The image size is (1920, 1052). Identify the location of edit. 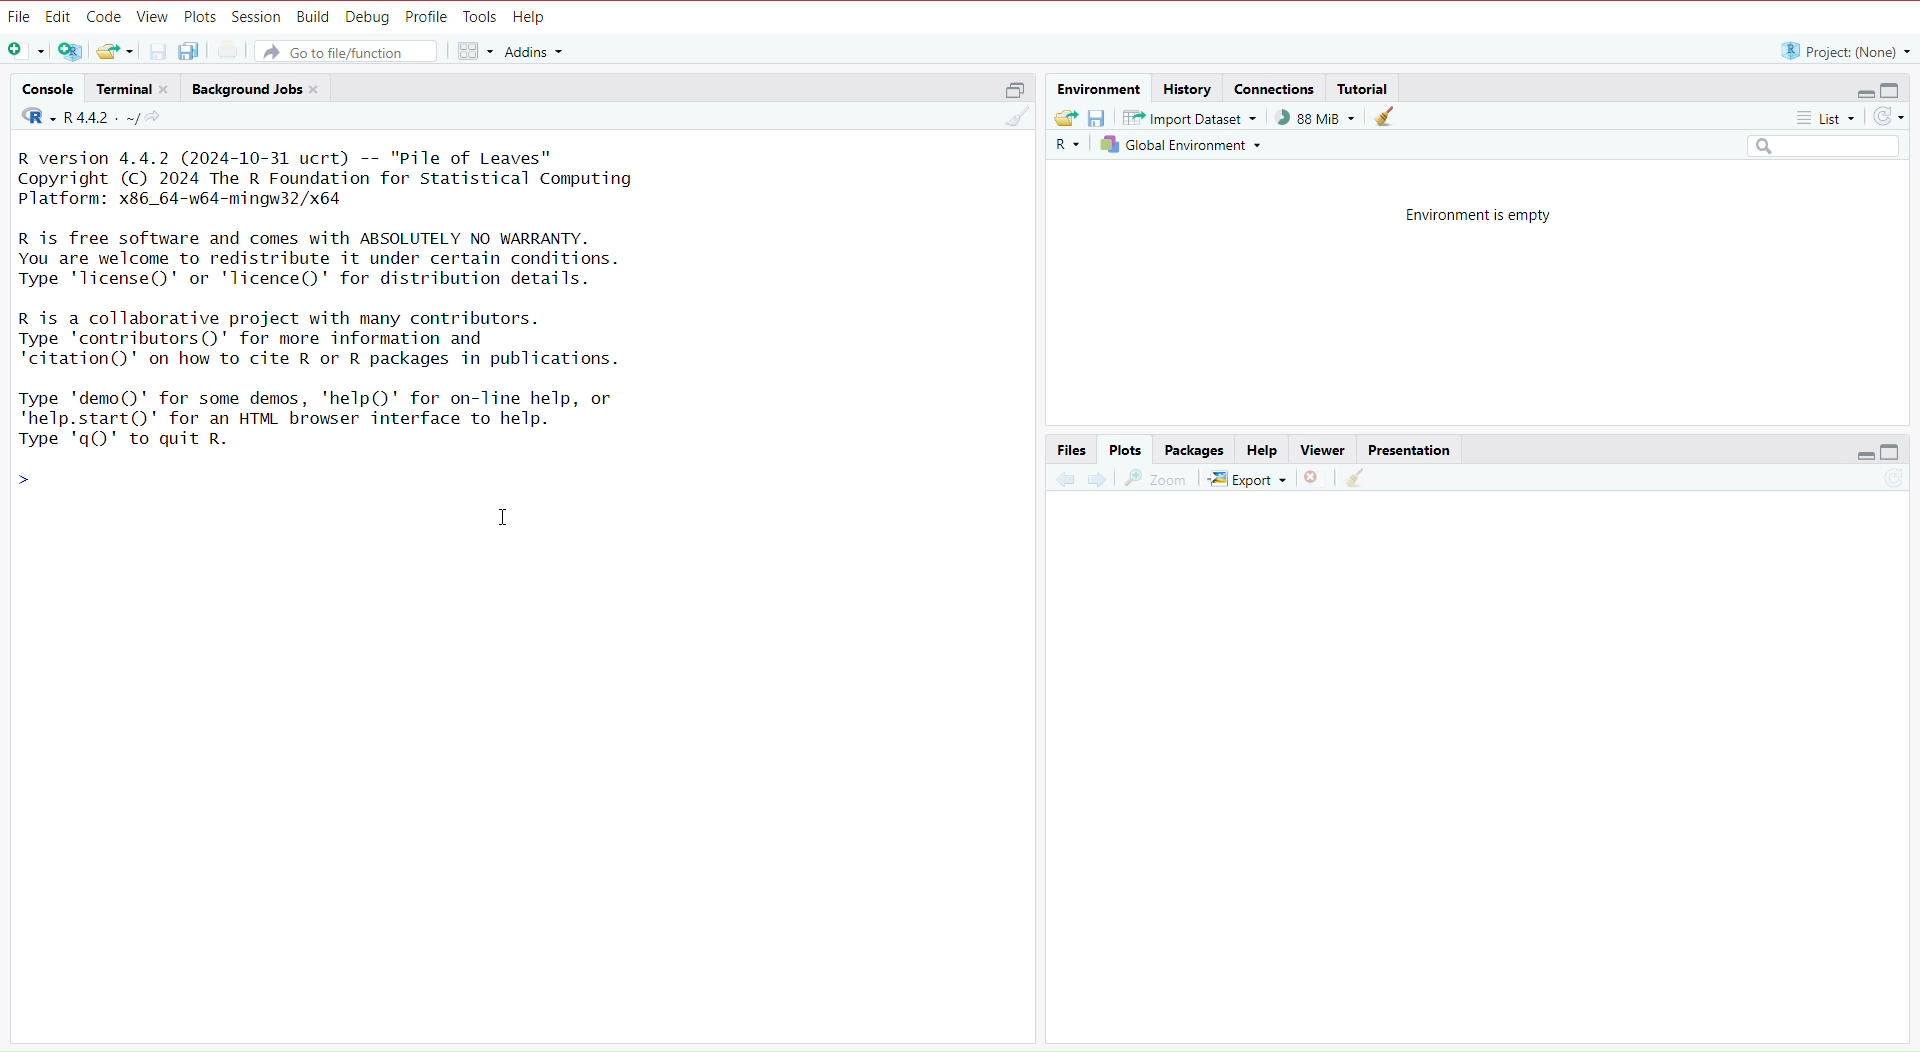
(58, 17).